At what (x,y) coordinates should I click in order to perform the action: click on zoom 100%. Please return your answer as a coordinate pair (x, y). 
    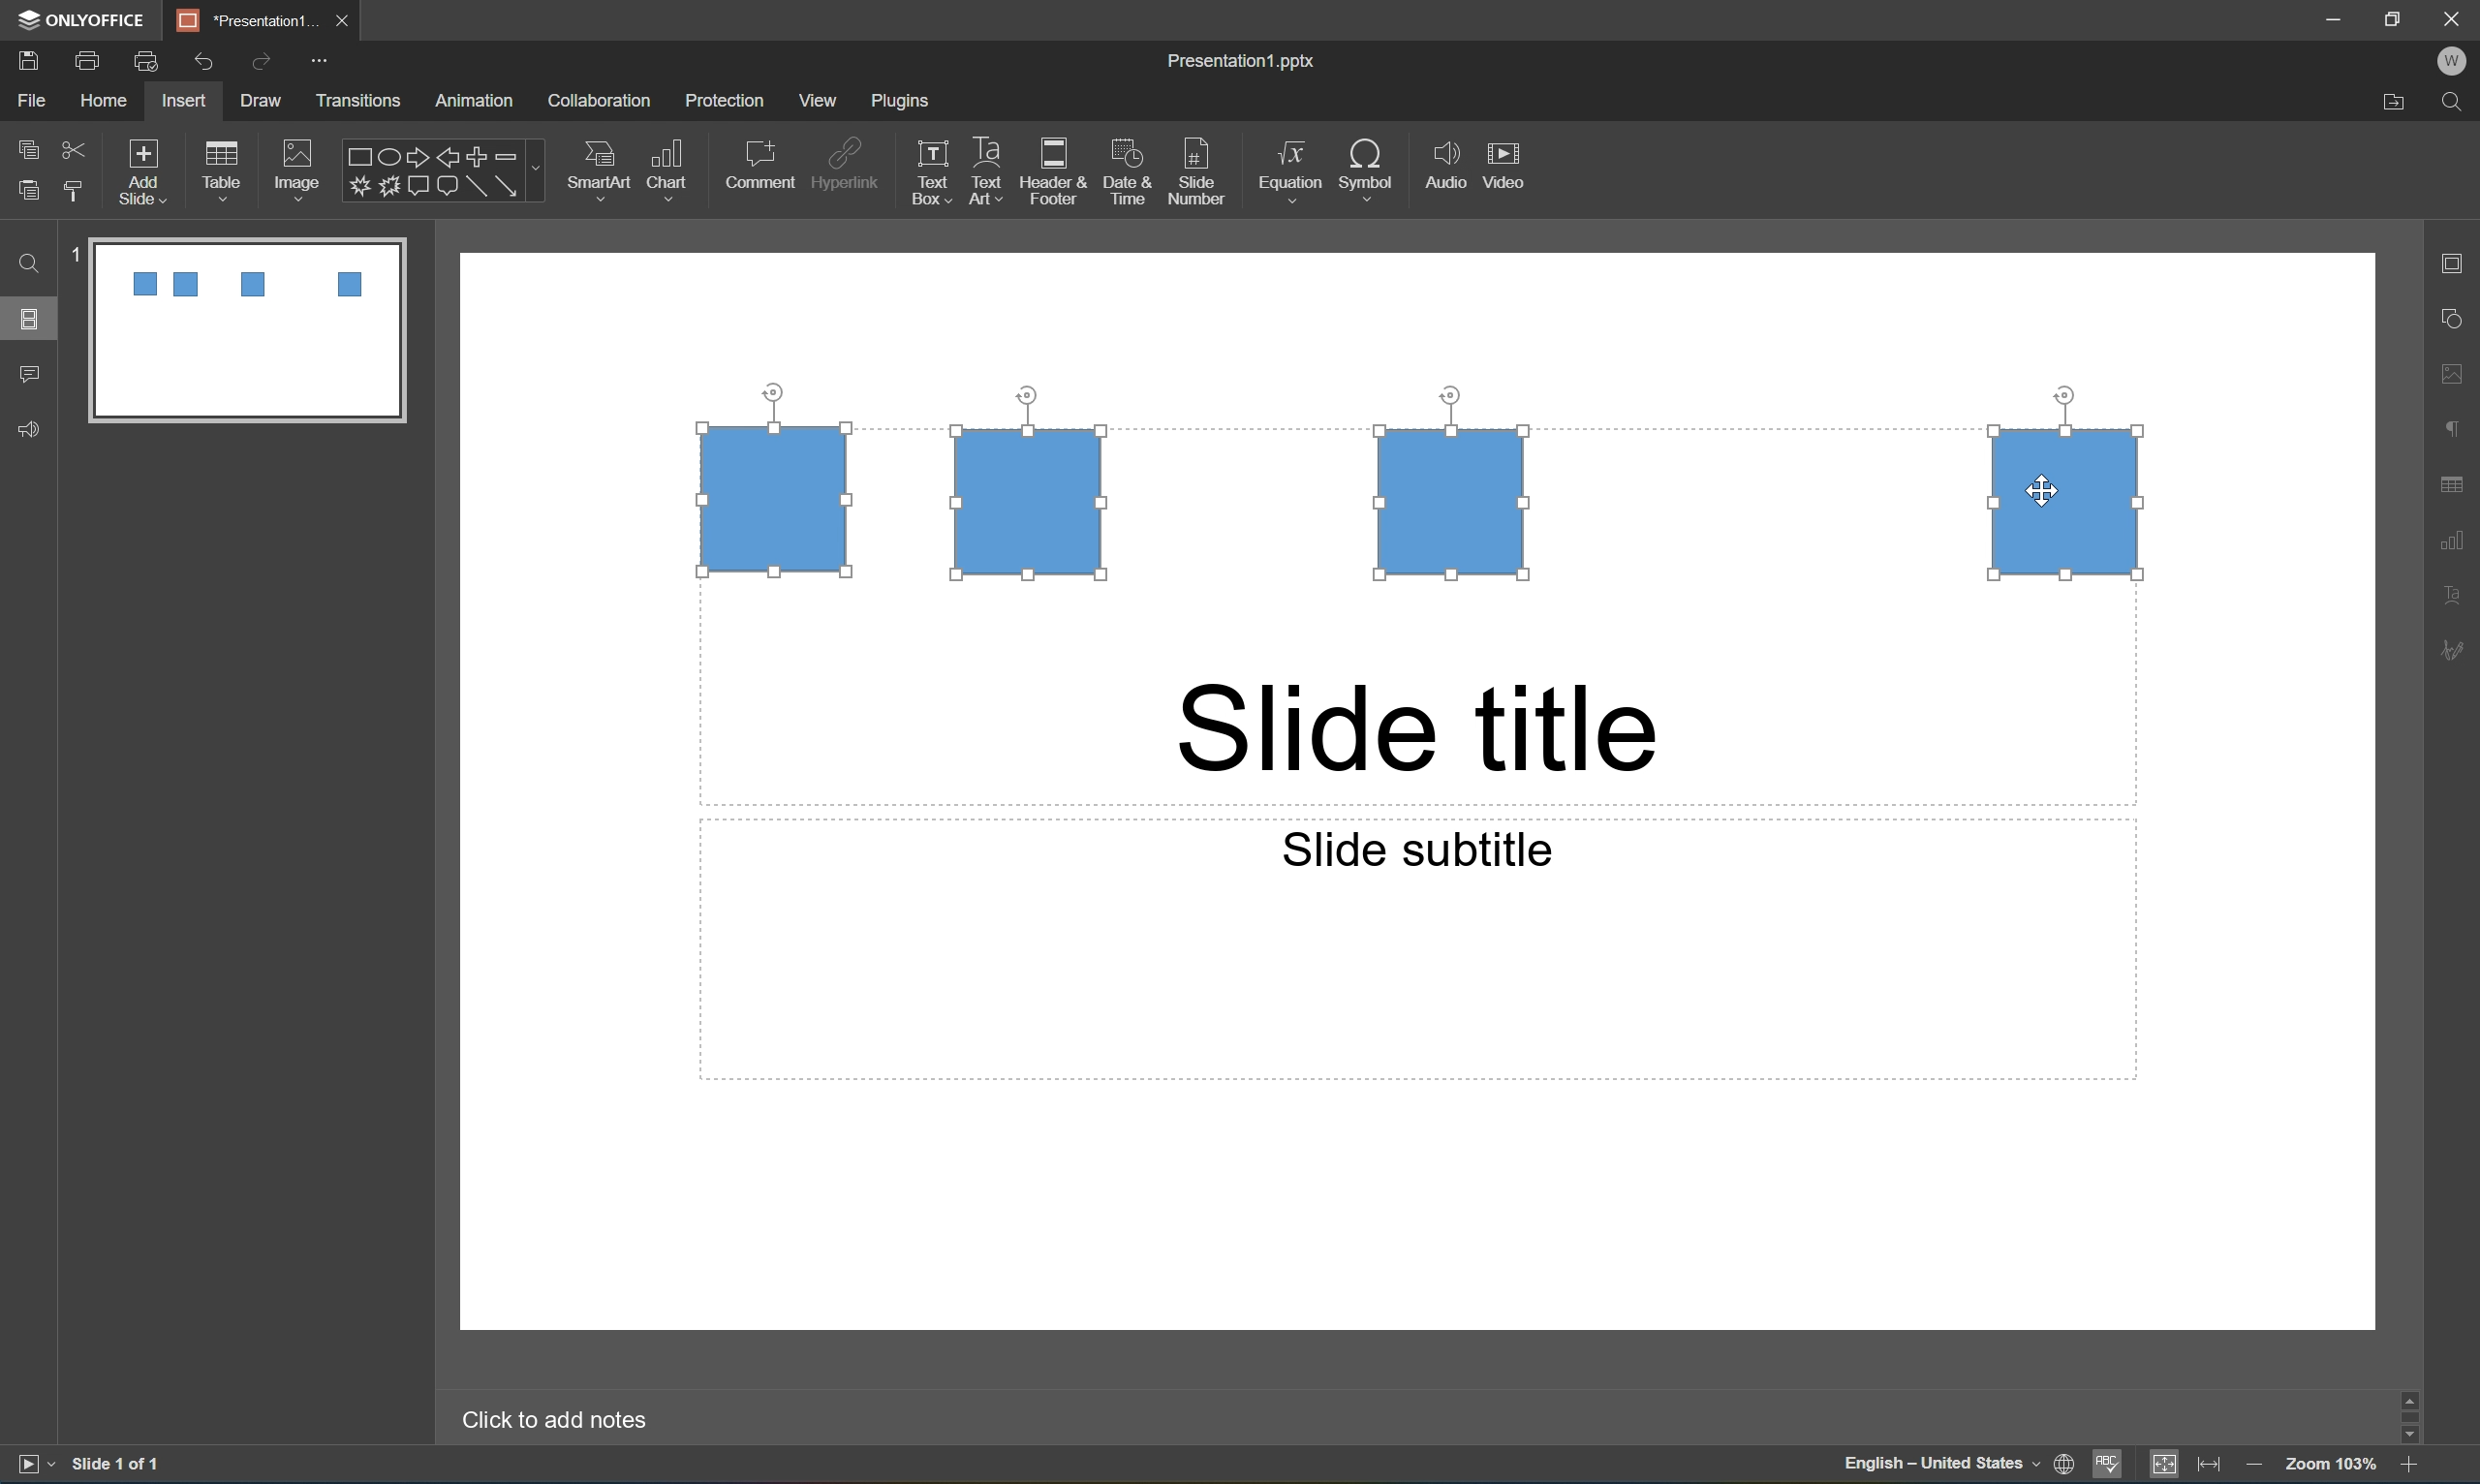
    Looking at the image, I should click on (2333, 1467).